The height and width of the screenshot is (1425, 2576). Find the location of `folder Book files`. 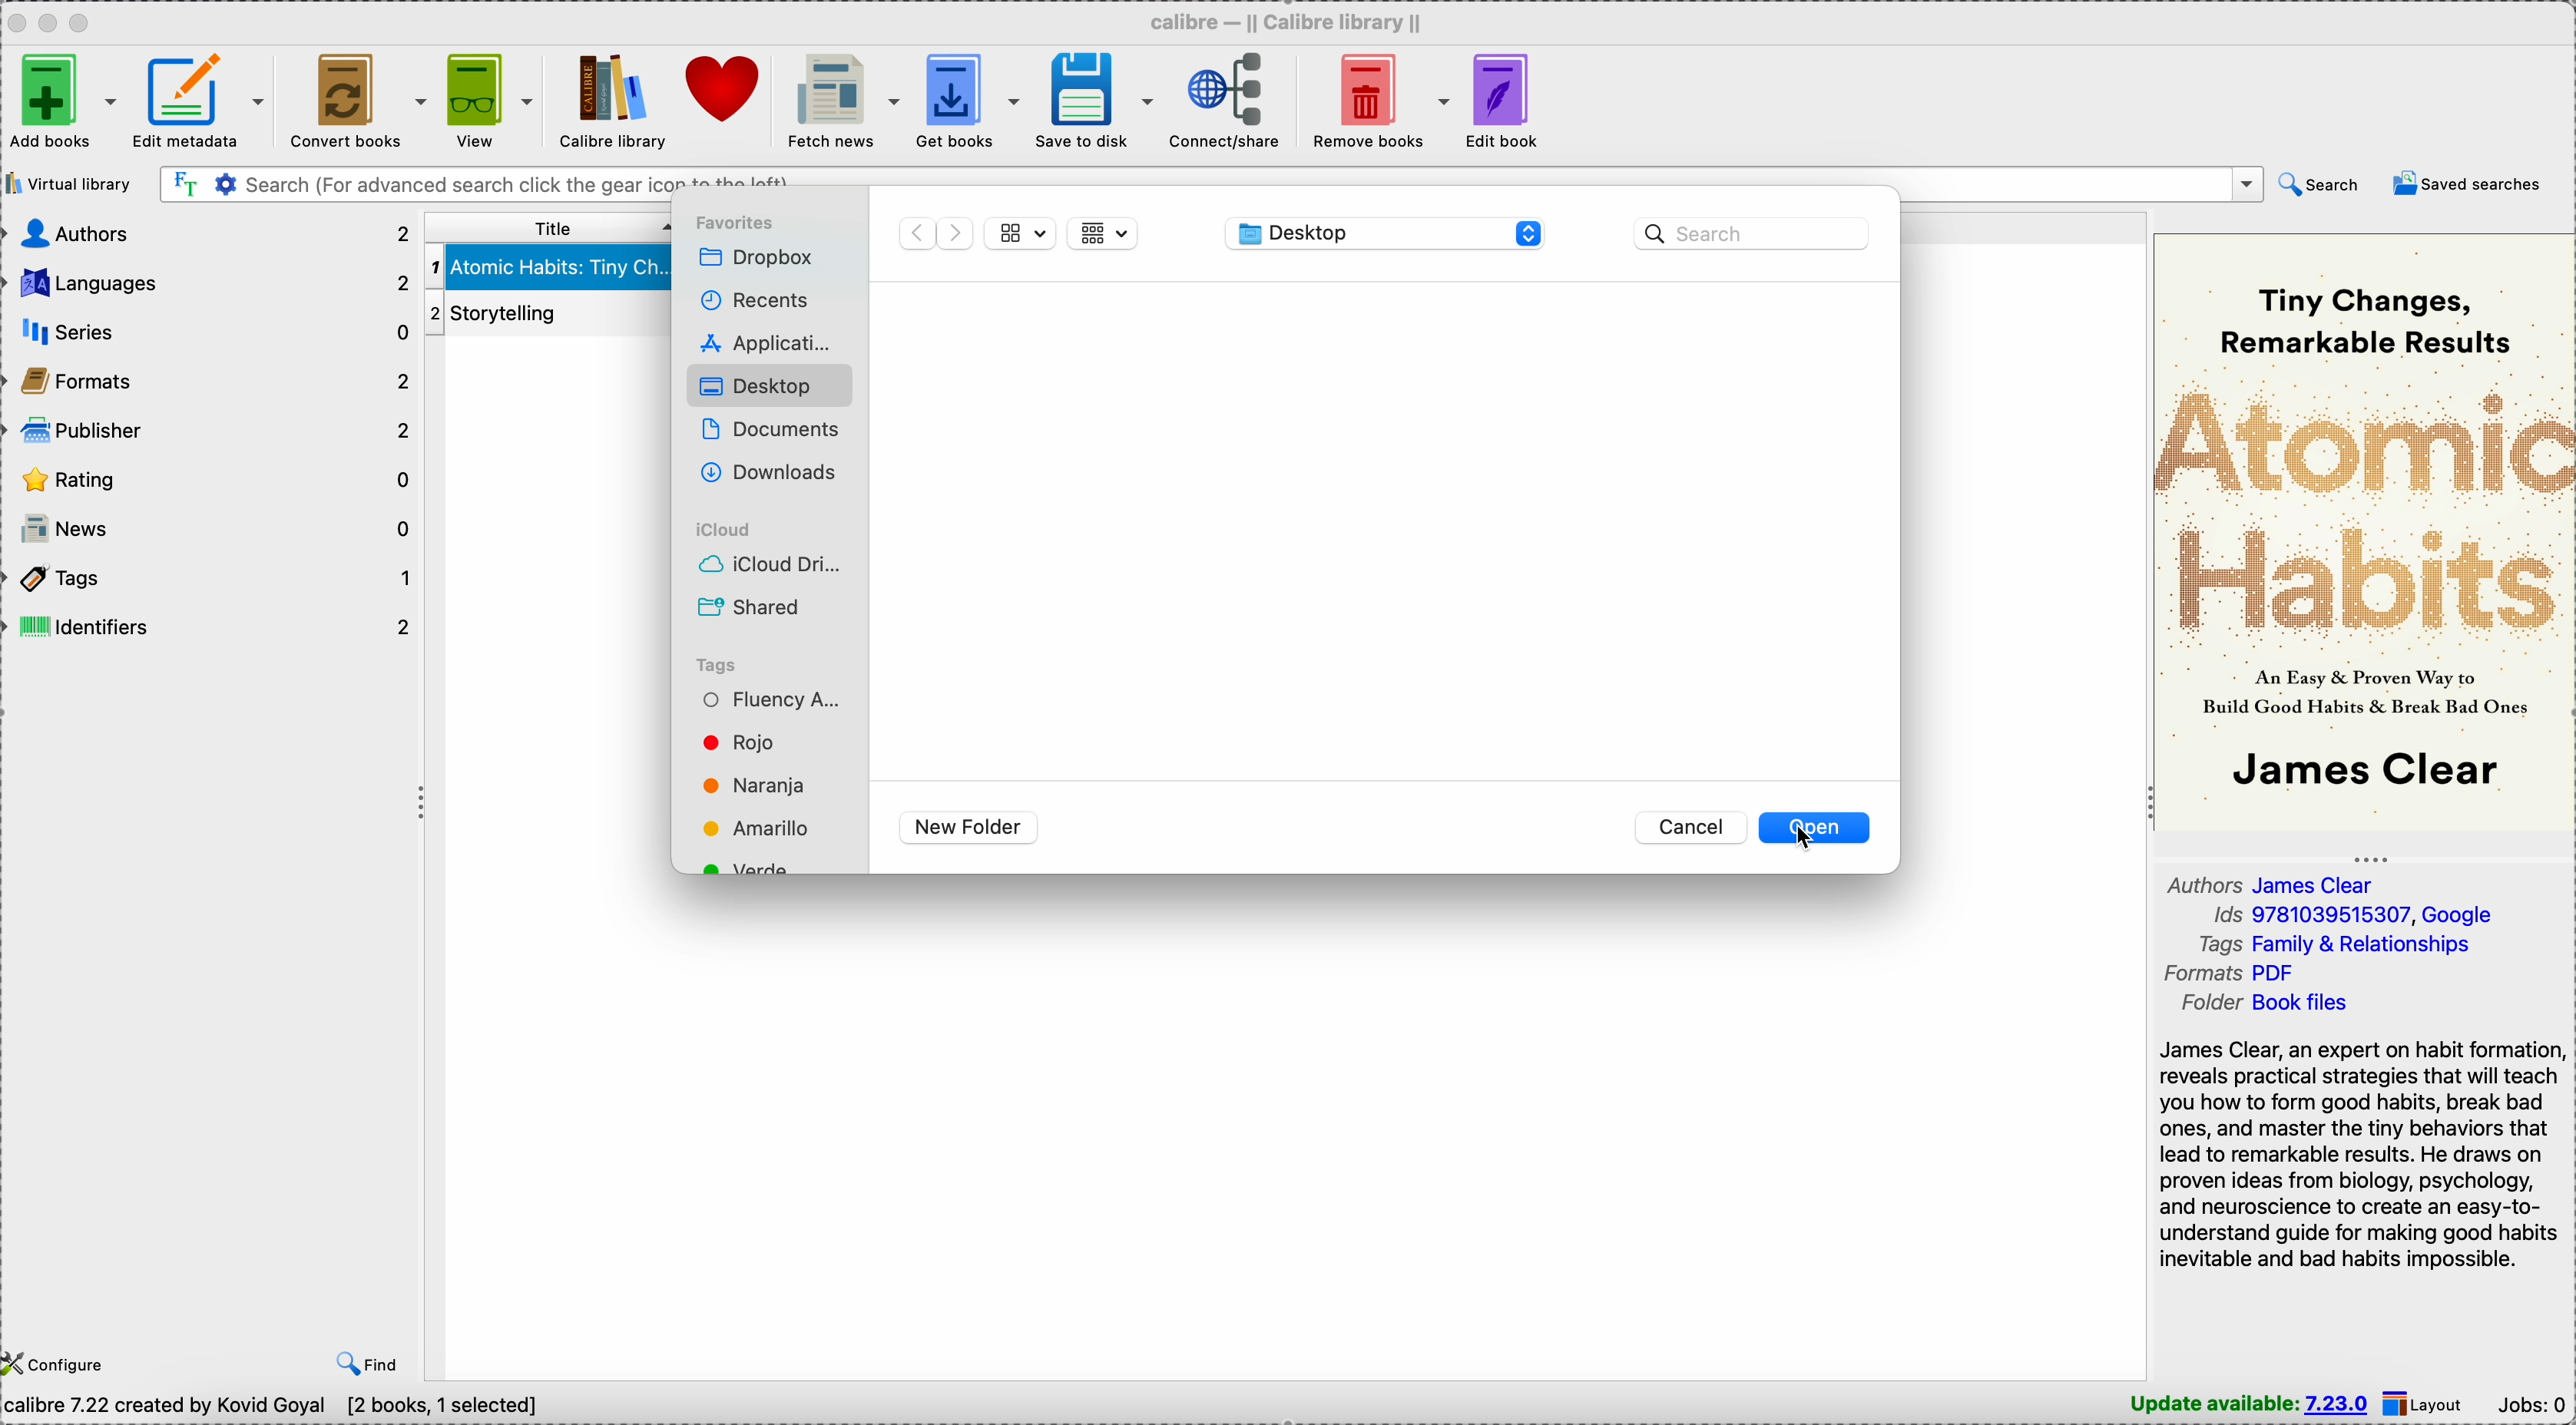

folder Book files is located at coordinates (2267, 1003).